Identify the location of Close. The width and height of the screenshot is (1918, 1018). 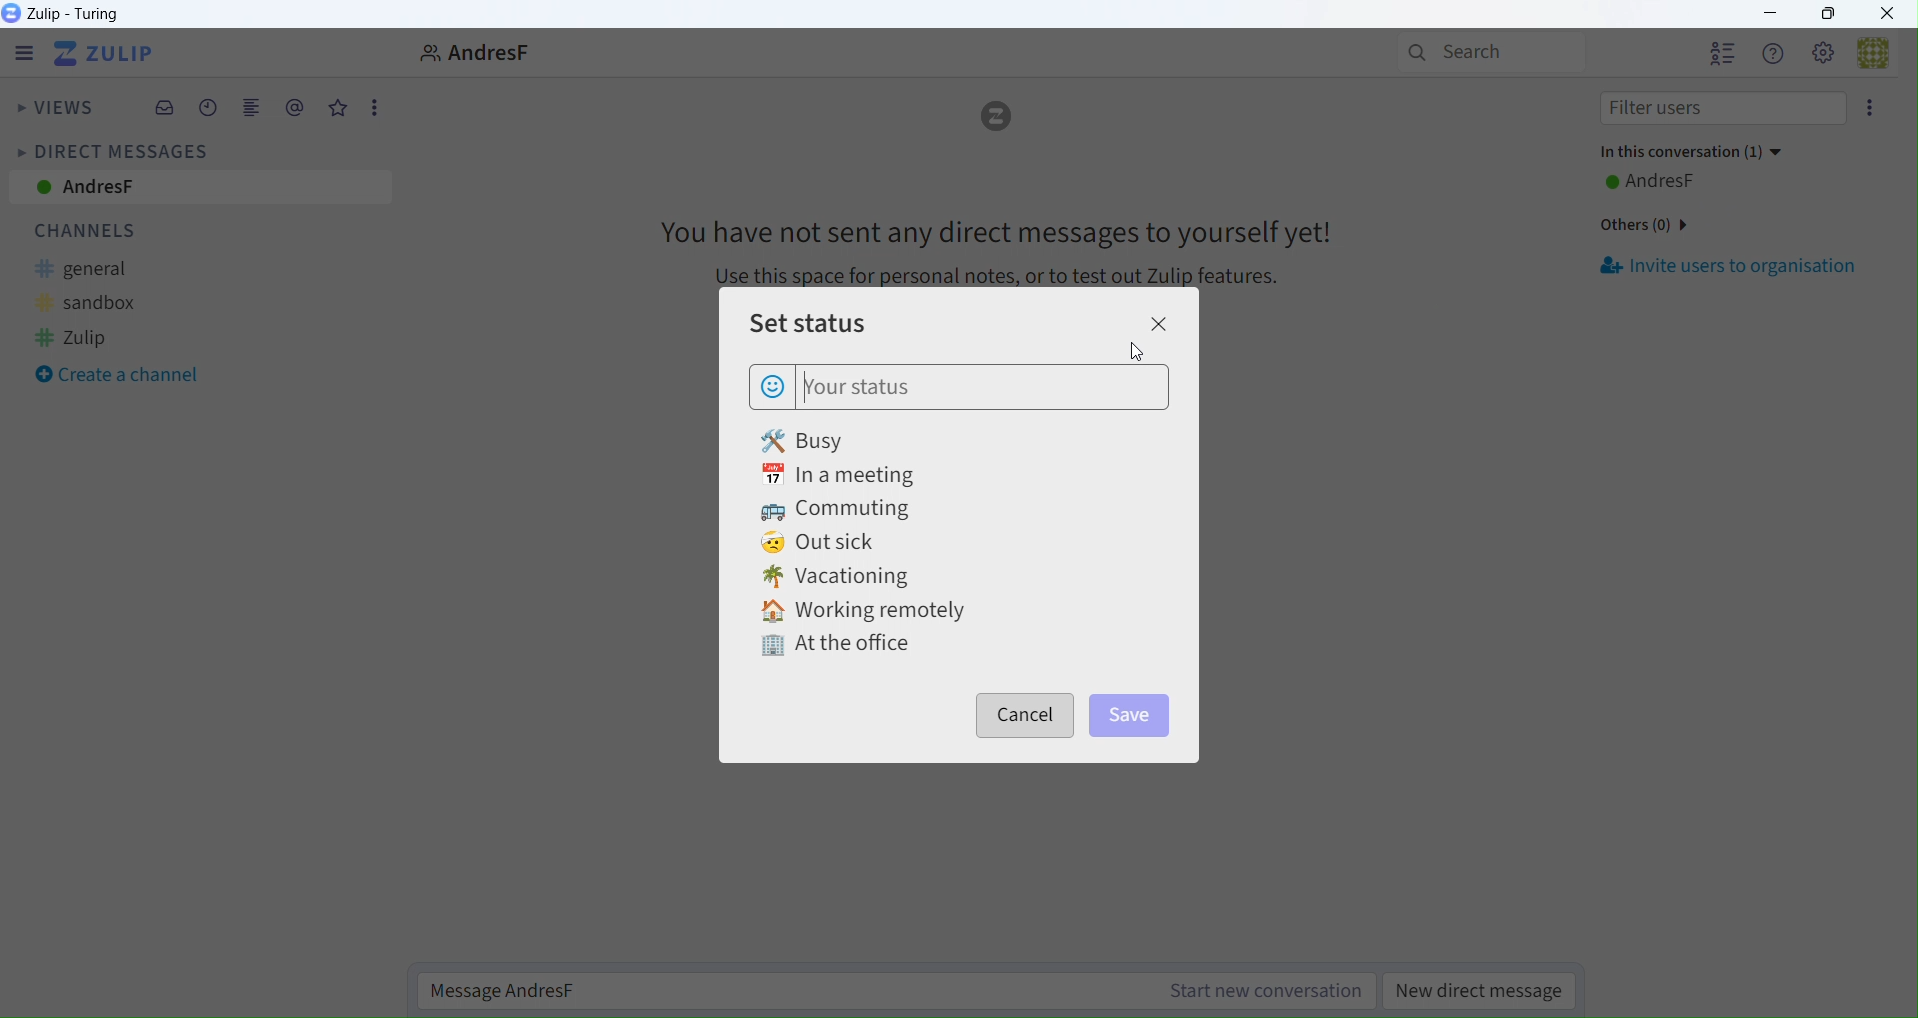
(1894, 14).